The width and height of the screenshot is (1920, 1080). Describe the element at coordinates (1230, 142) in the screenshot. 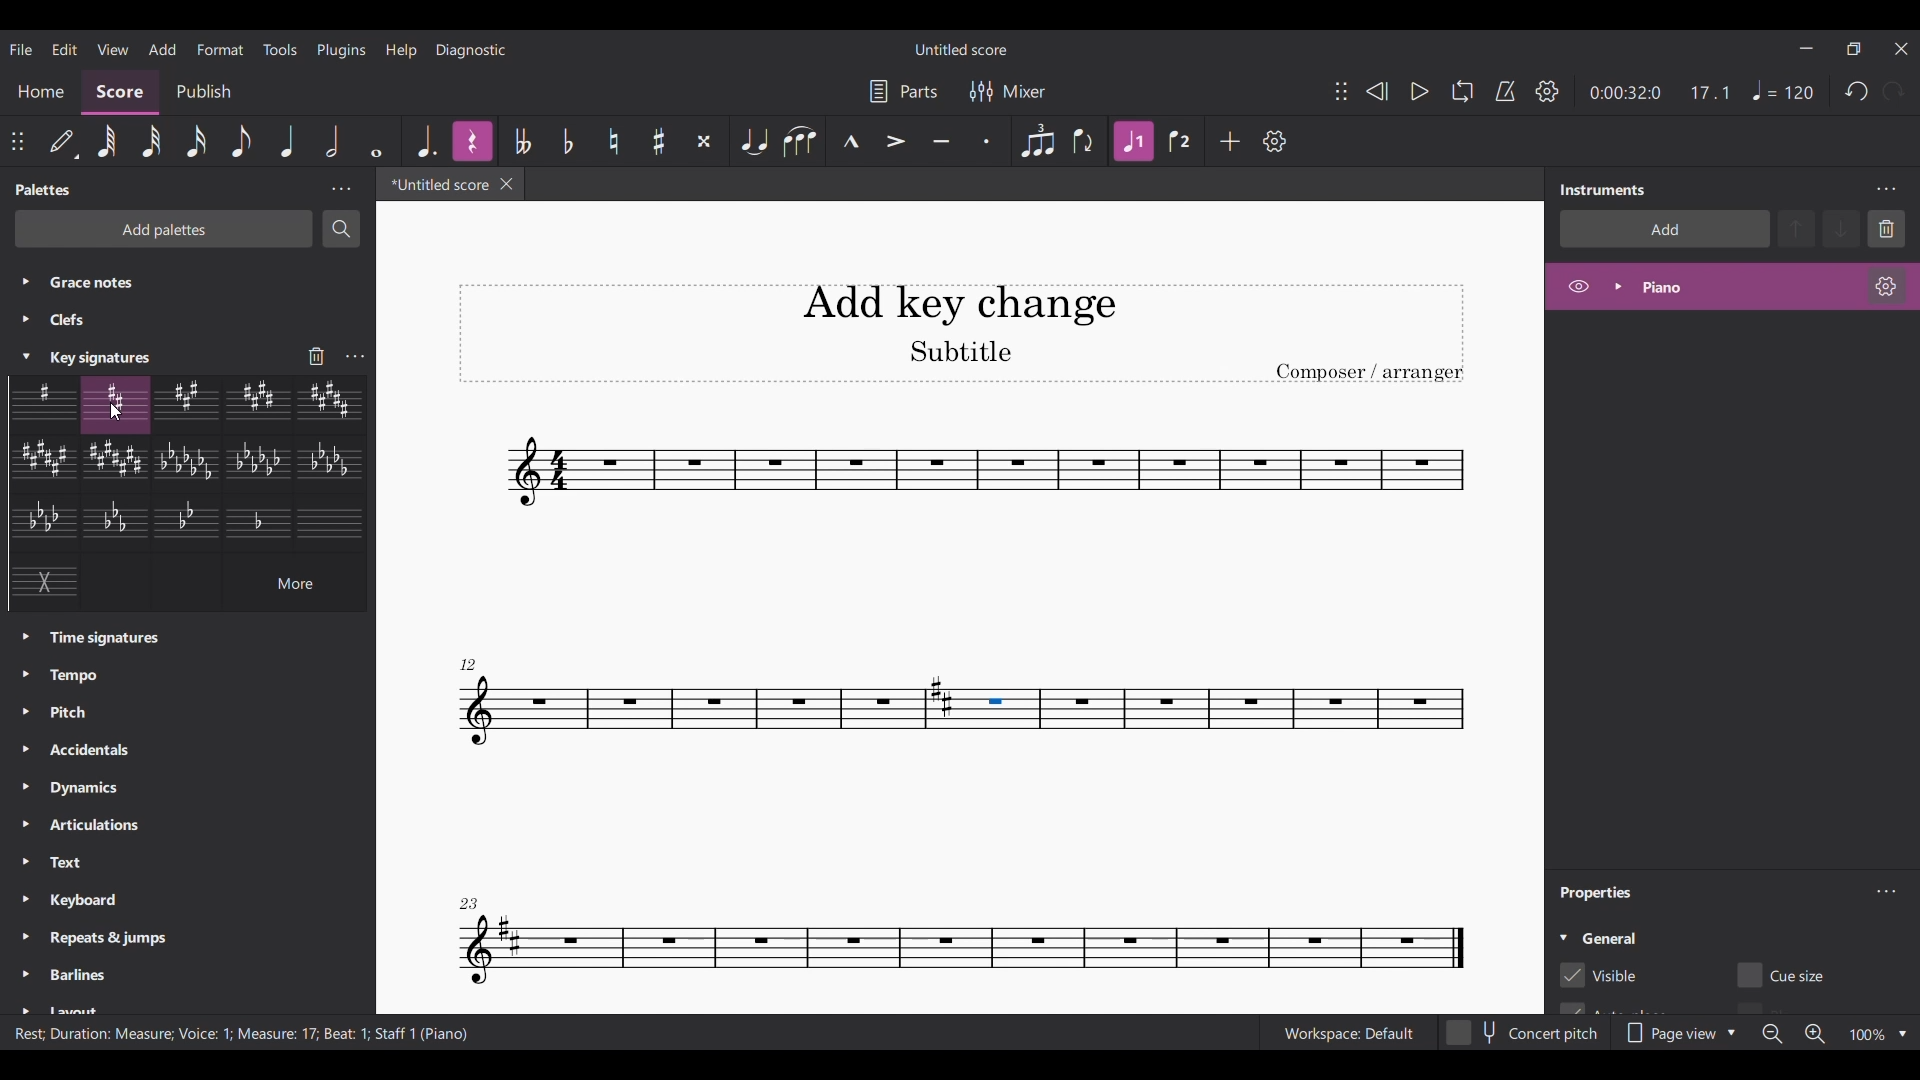

I see `Add tool` at that location.